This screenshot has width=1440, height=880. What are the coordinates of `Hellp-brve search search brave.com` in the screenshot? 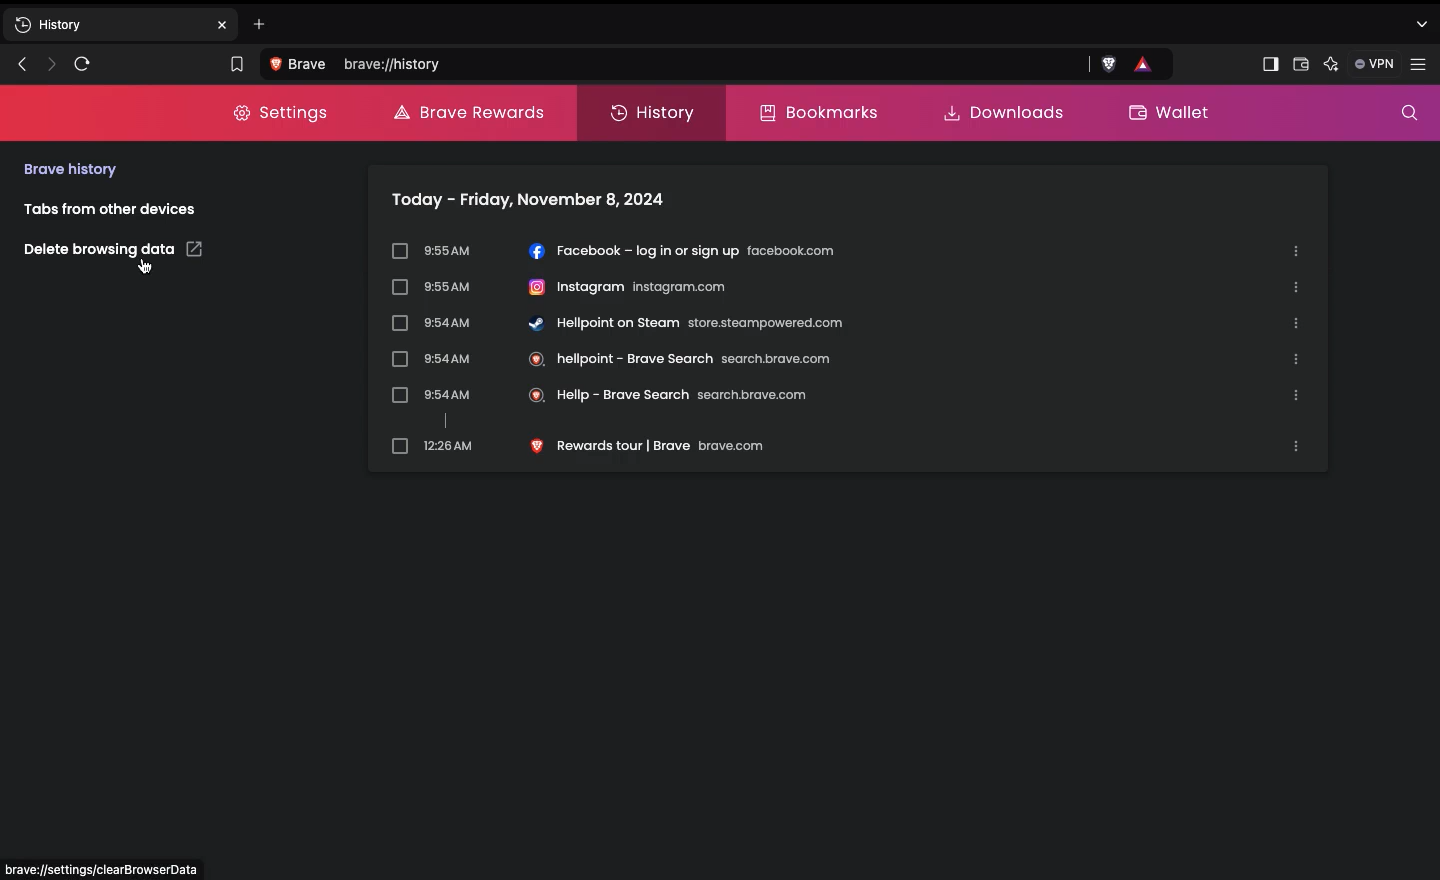 It's located at (846, 396).